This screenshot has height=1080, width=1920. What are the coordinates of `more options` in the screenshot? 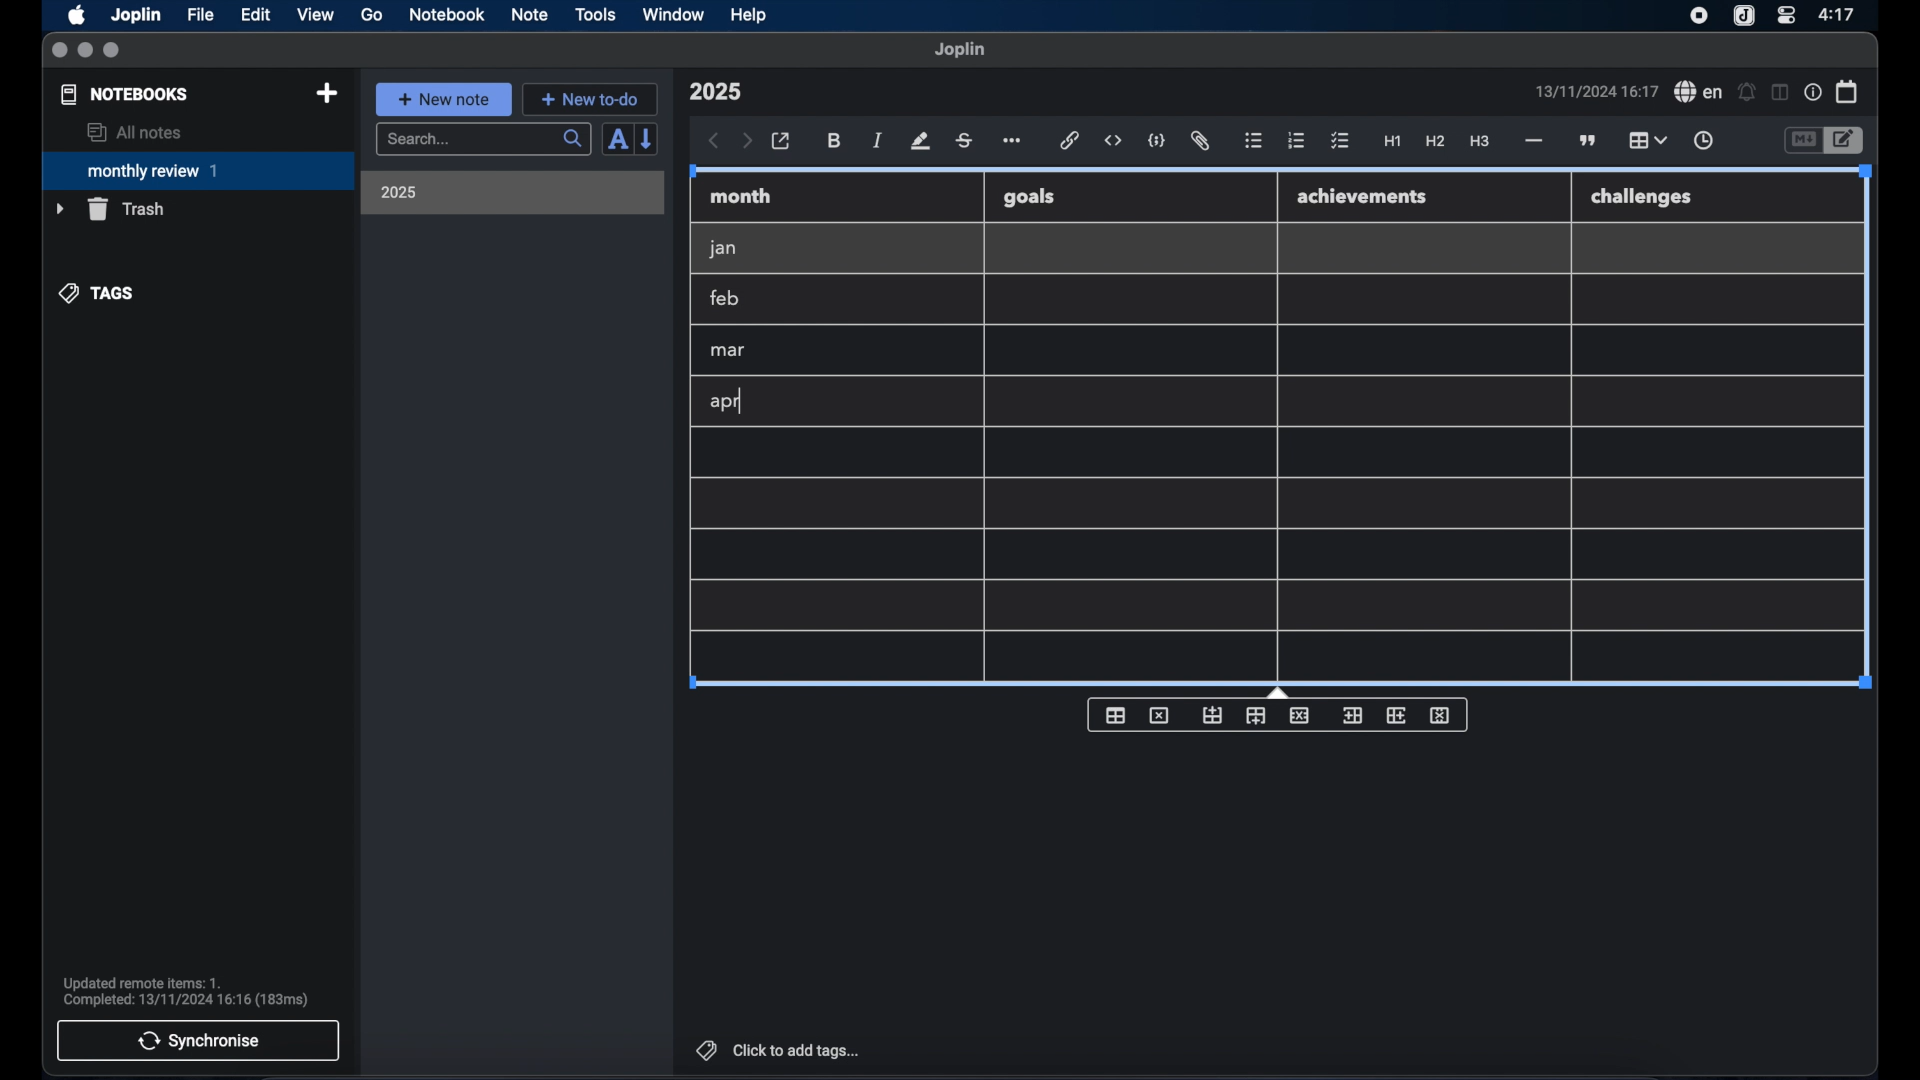 It's located at (1014, 142).